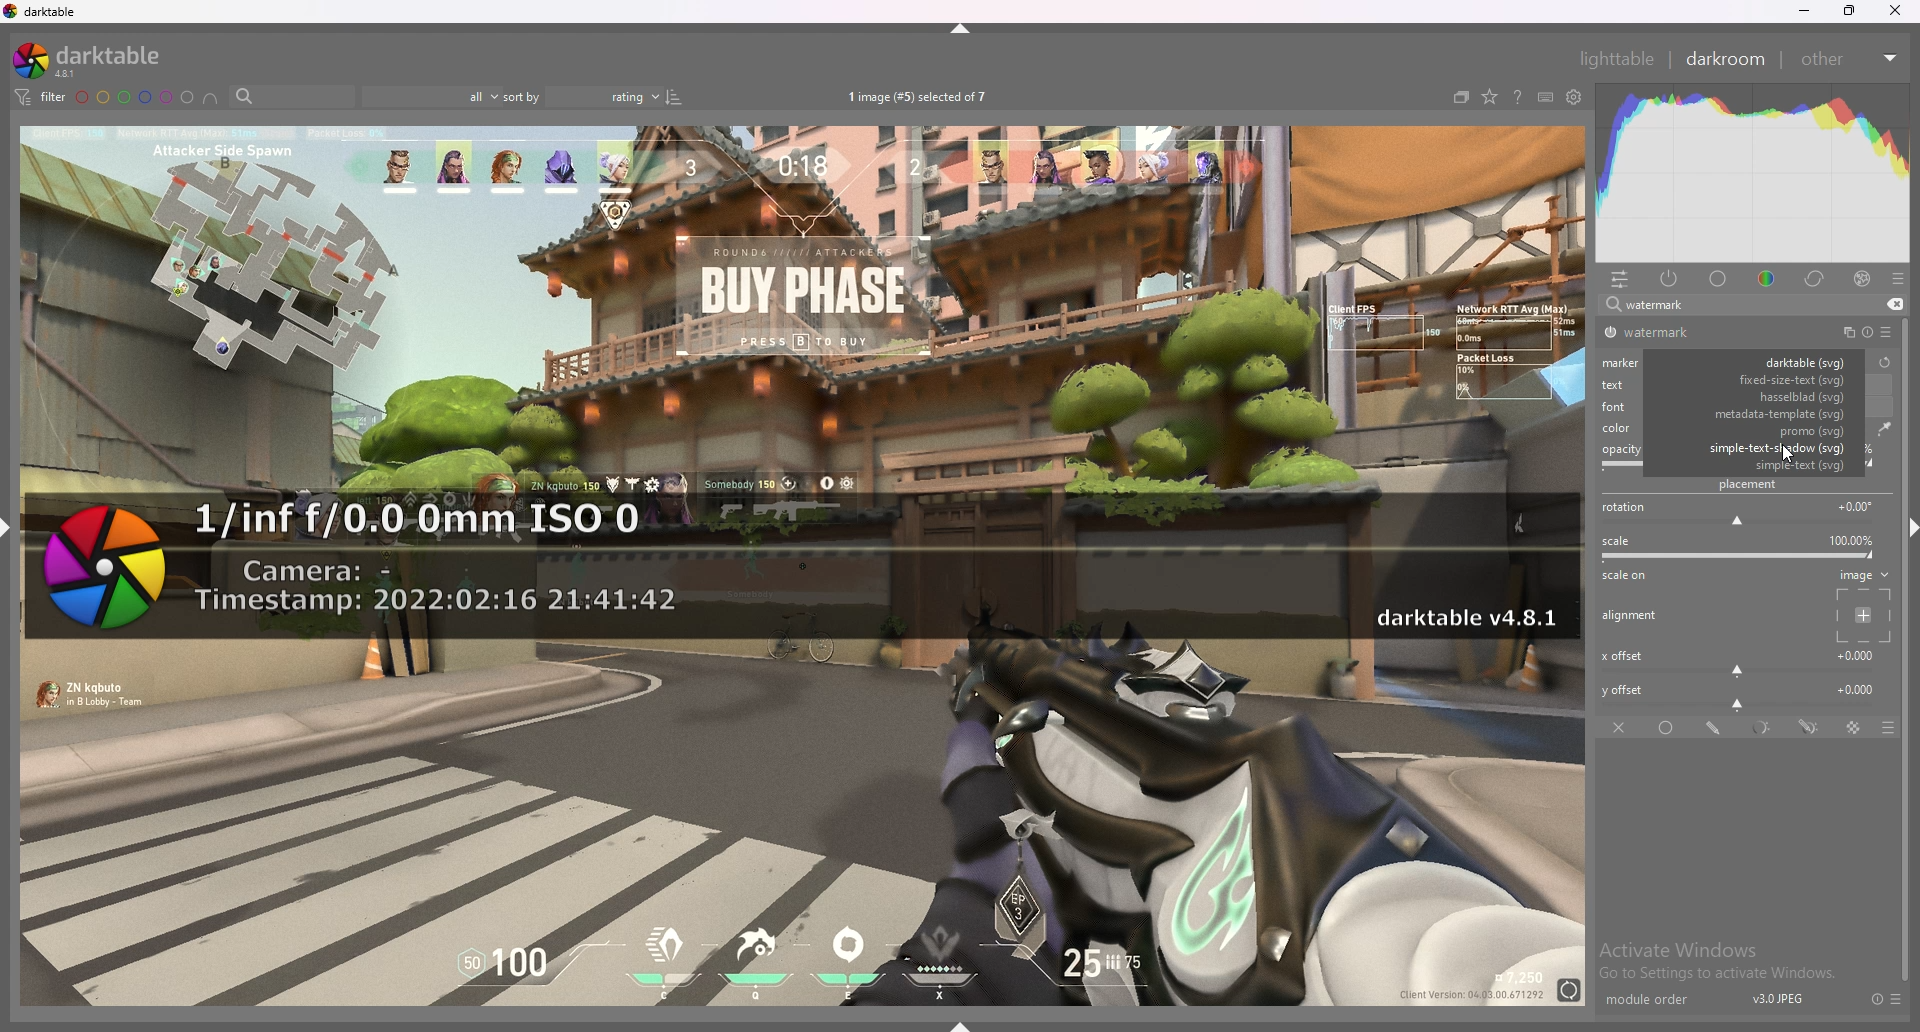 The image size is (1920, 1032). I want to click on parametric mask, so click(1764, 728).